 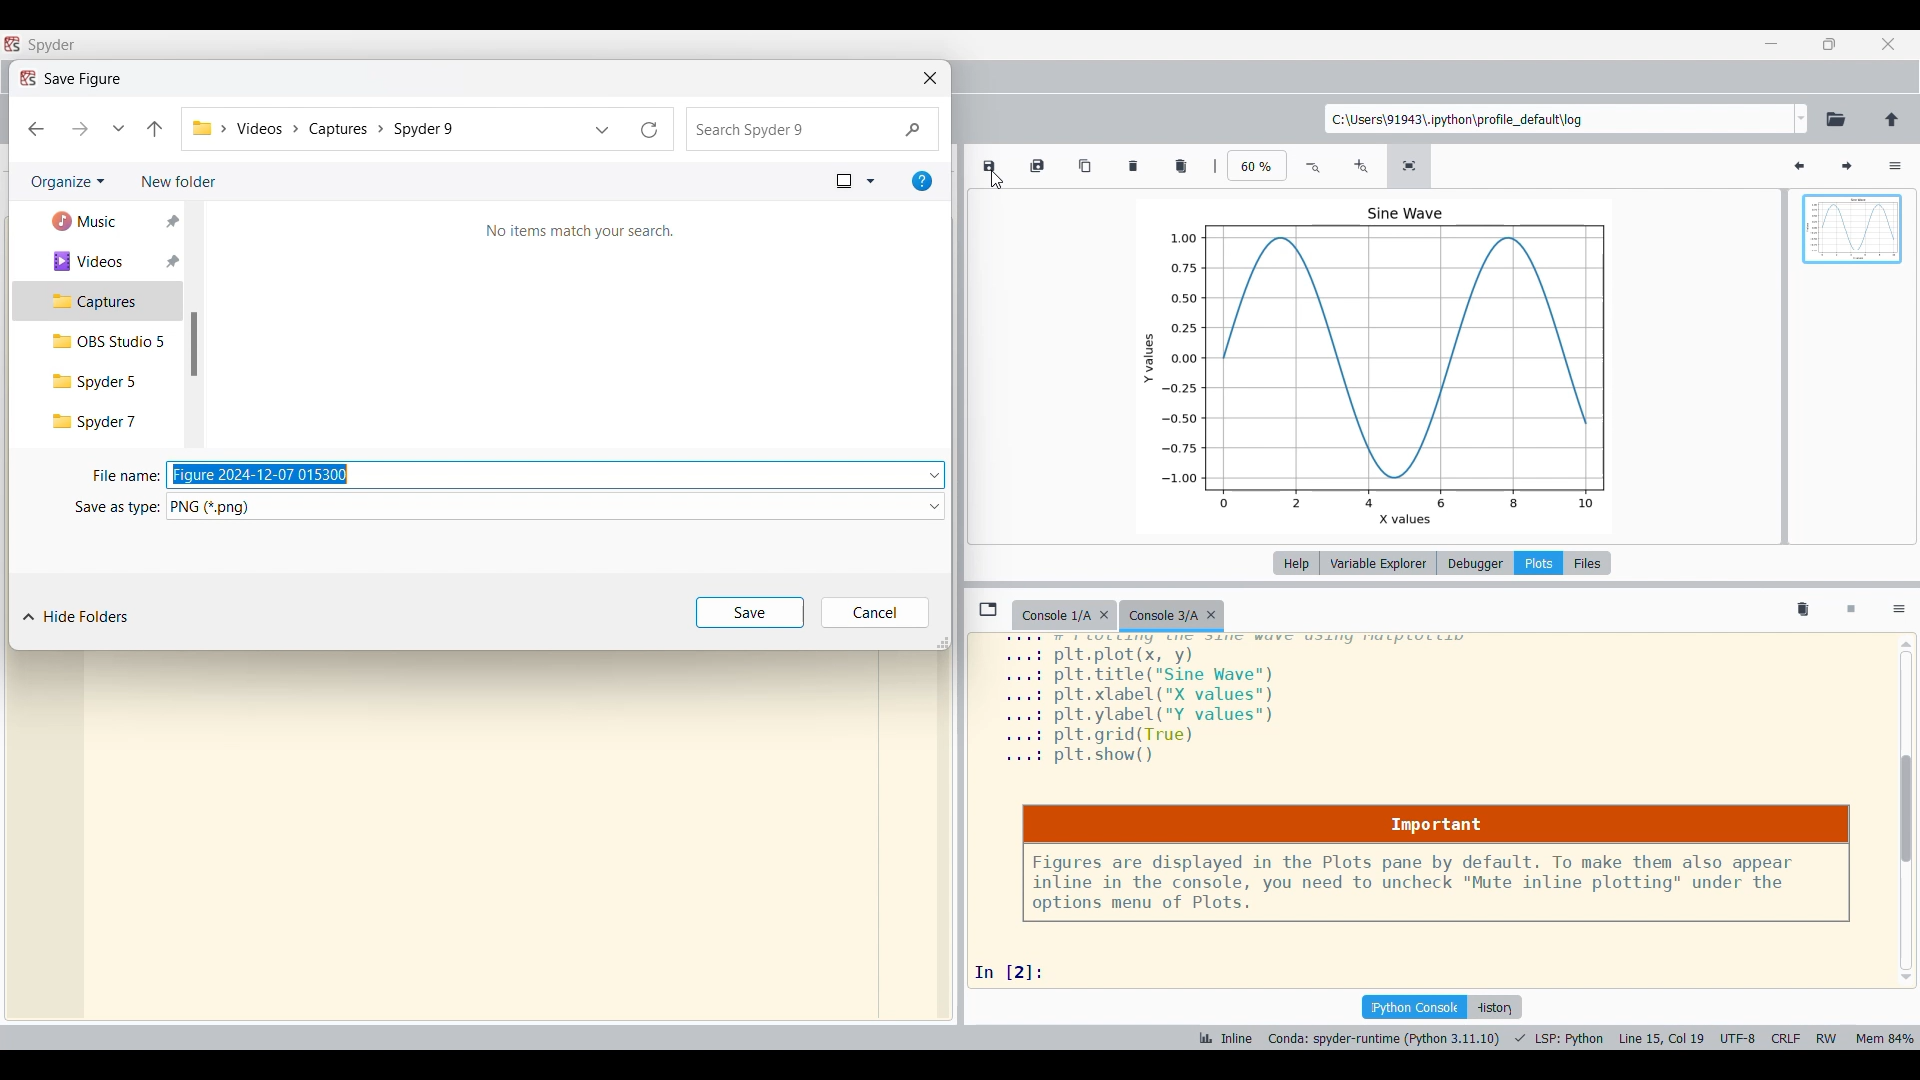 What do you see at coordinates (1494, 1007) in the screenshot?
I see `History ` at bounding box center [1494, 1007].